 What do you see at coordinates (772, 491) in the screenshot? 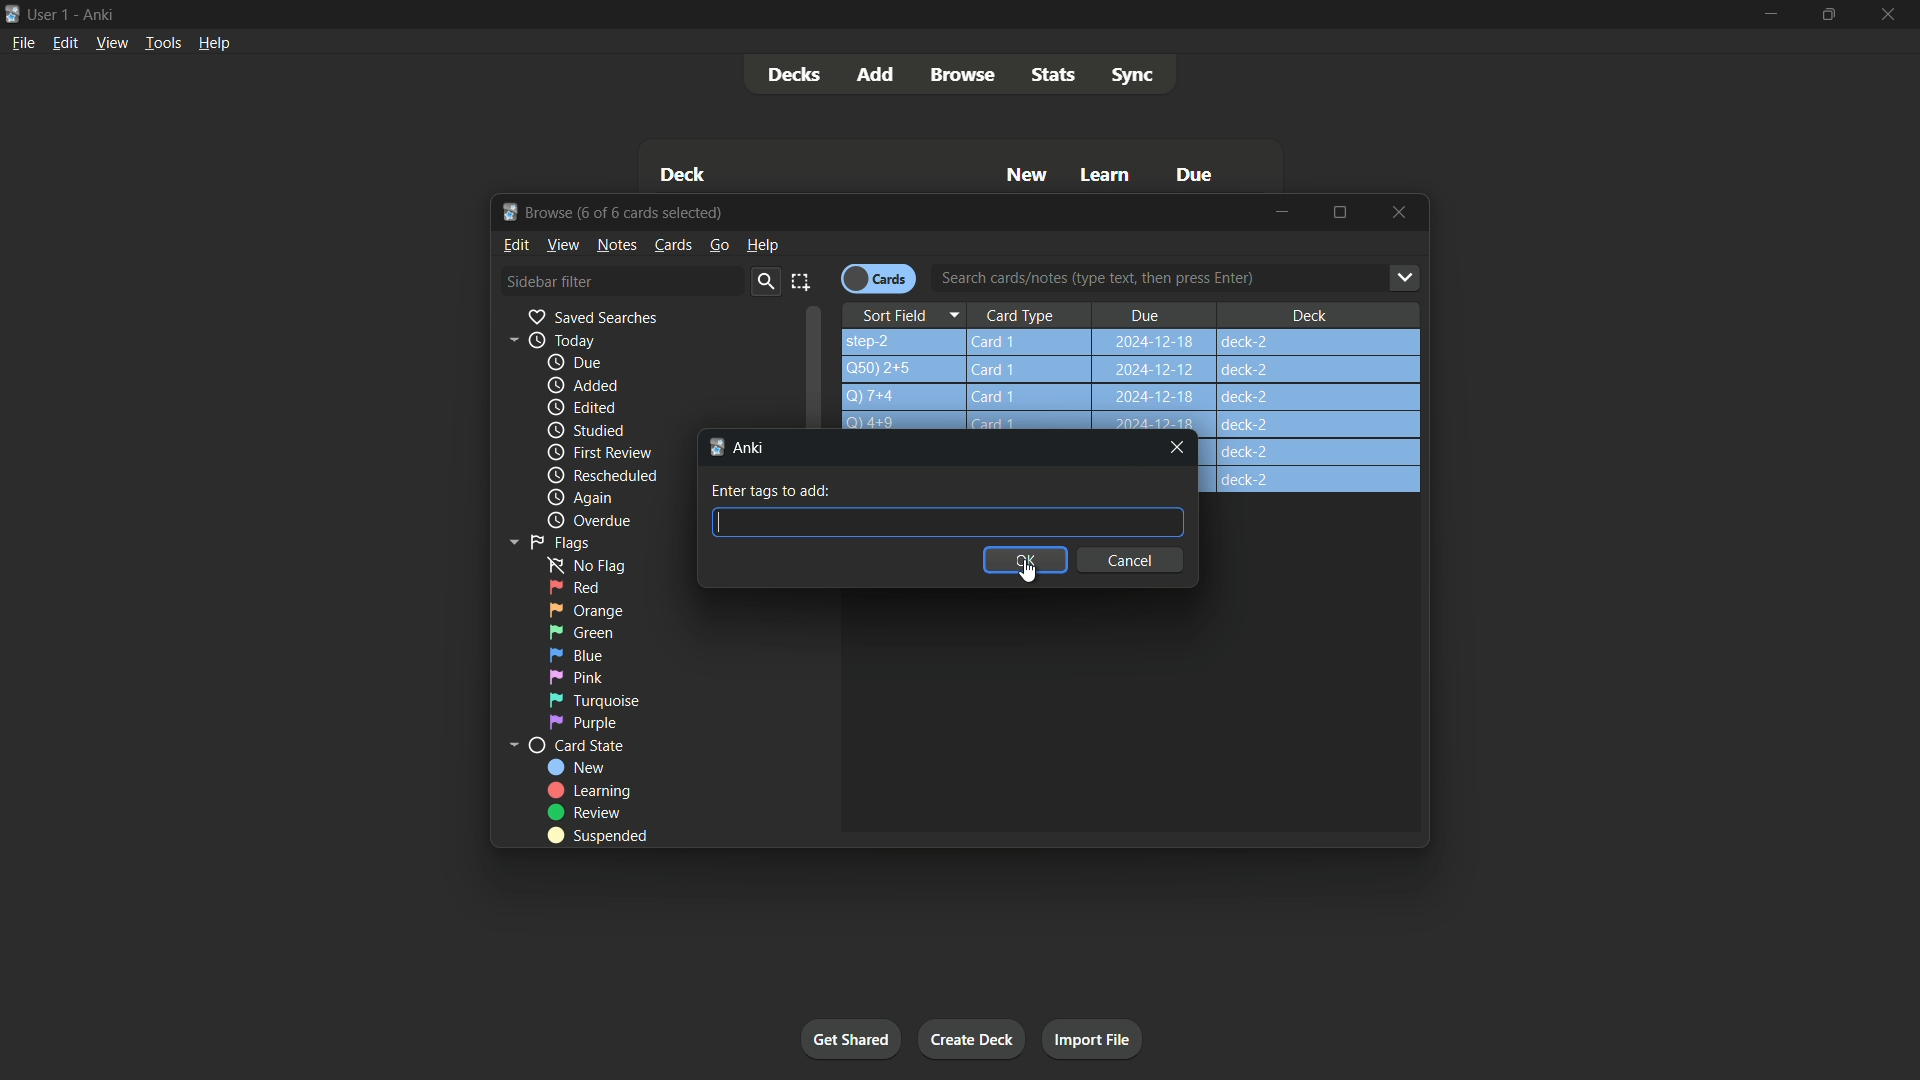
I see `Enter tags to add` at bounding box center [772, 491].